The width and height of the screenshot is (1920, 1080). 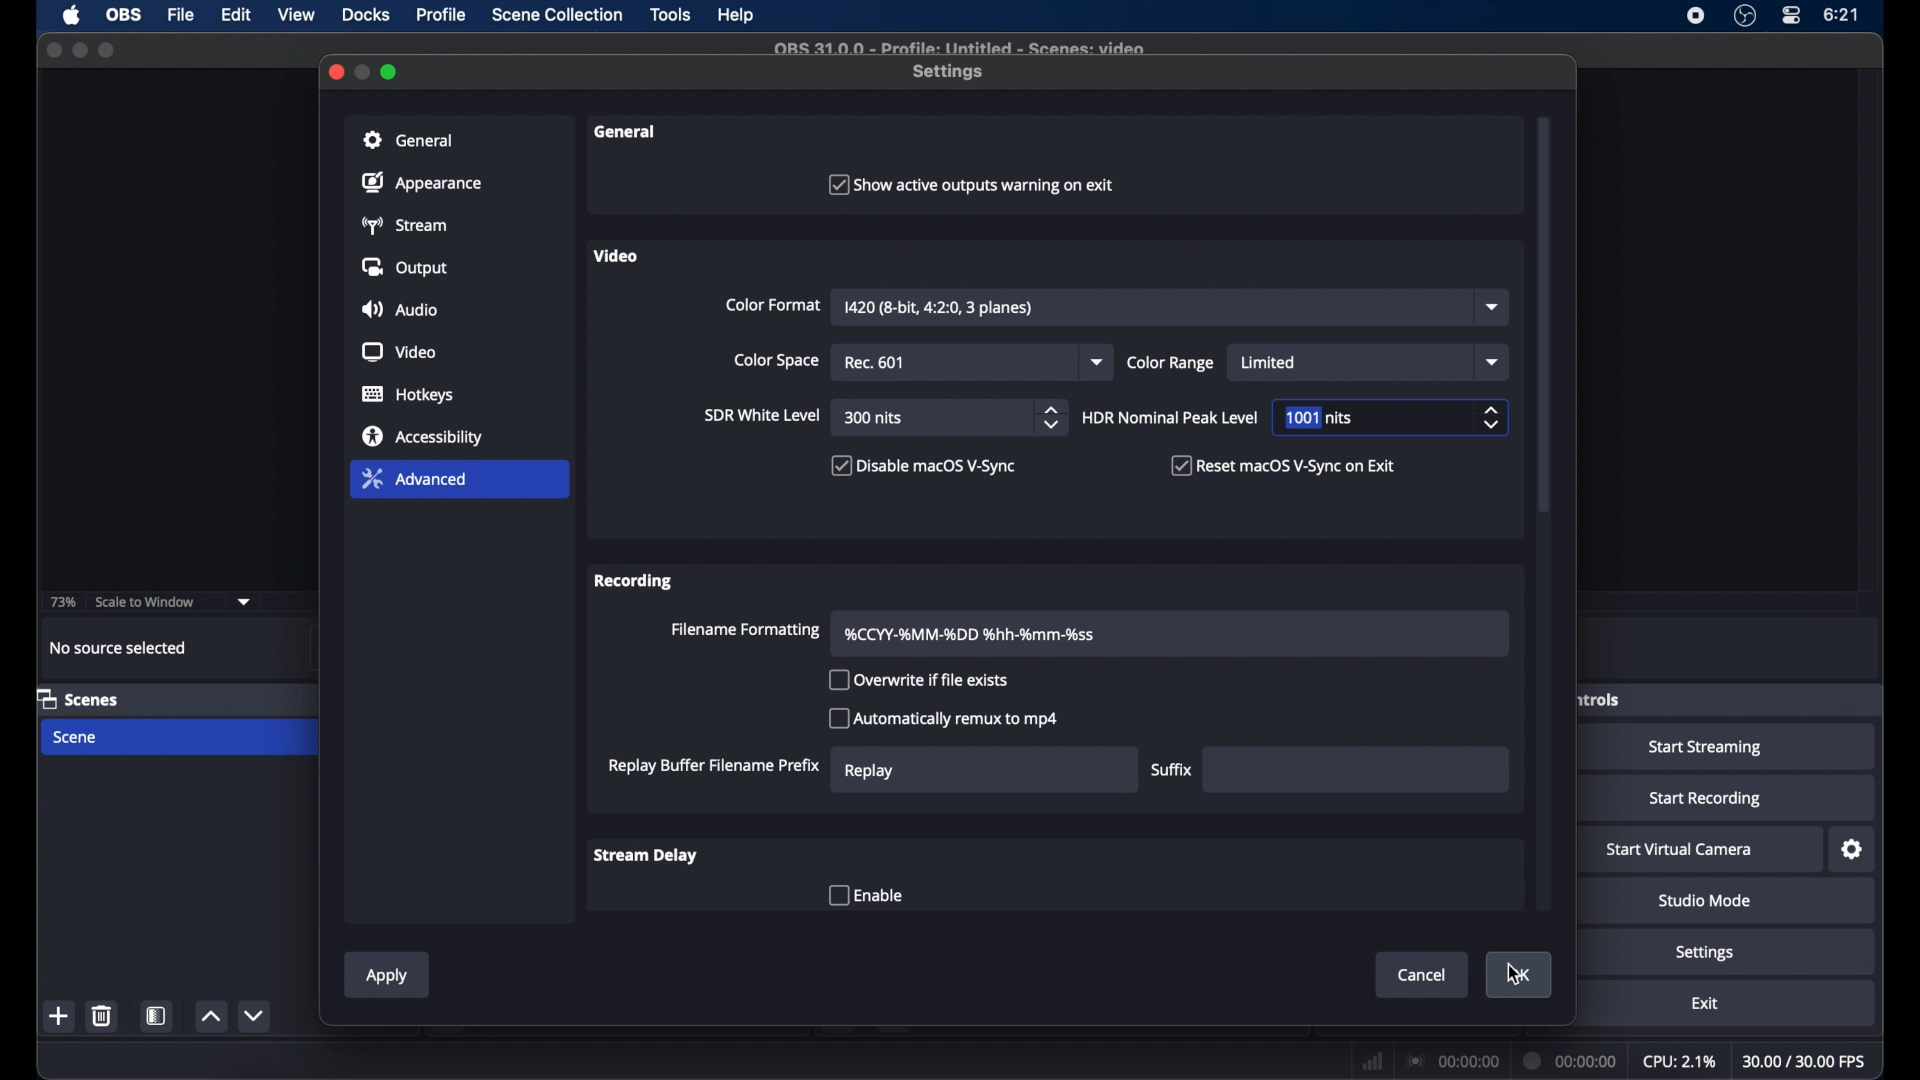 I want to click on accessibility, so click(x=424, y=435).